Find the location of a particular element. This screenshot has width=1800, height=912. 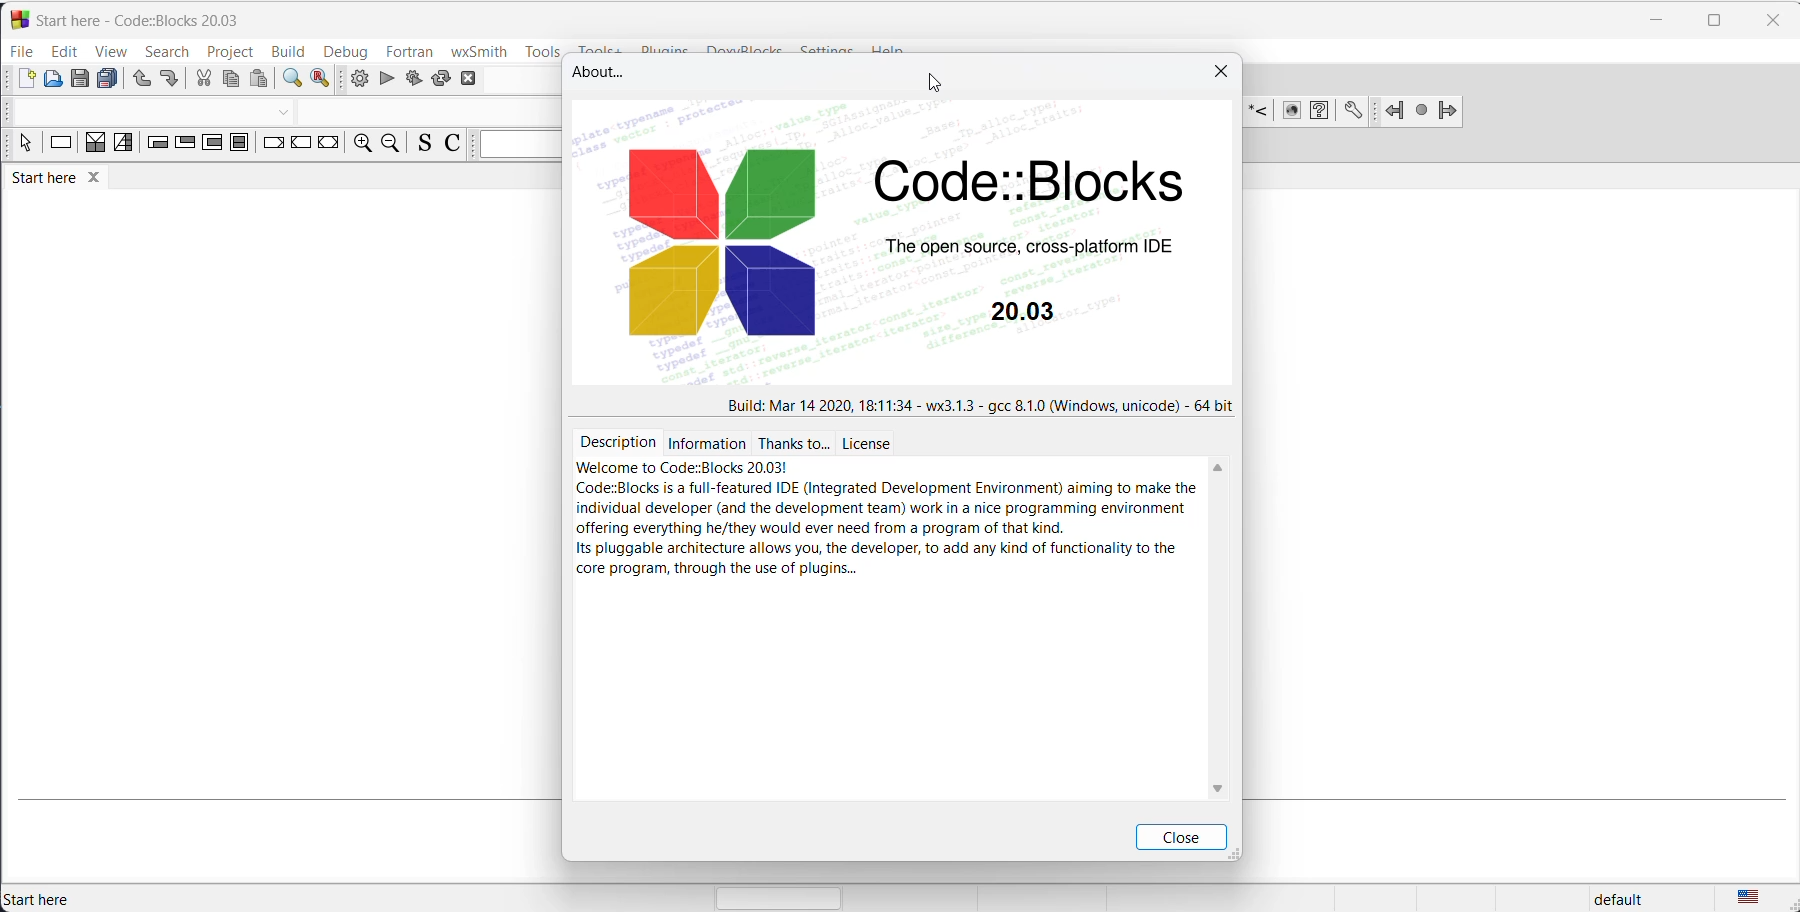

icon is located at coordinates (1291, 112).